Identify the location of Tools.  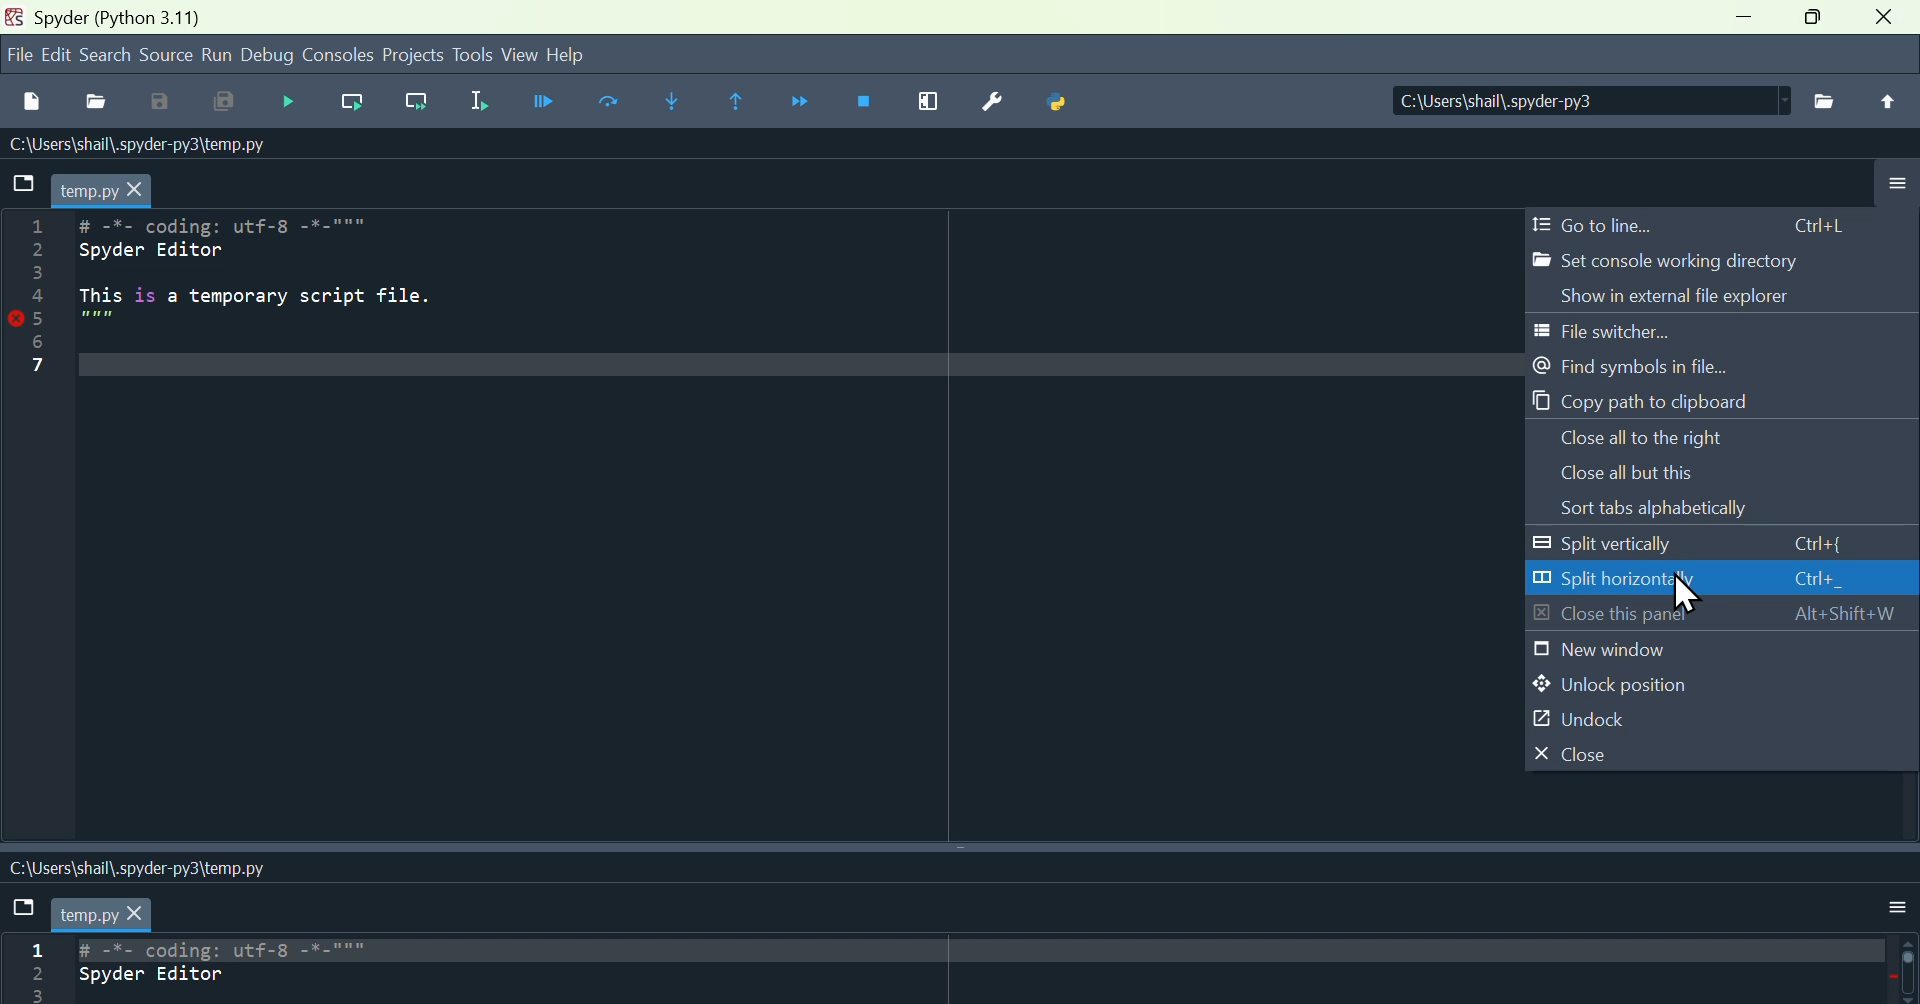
(471, 55).